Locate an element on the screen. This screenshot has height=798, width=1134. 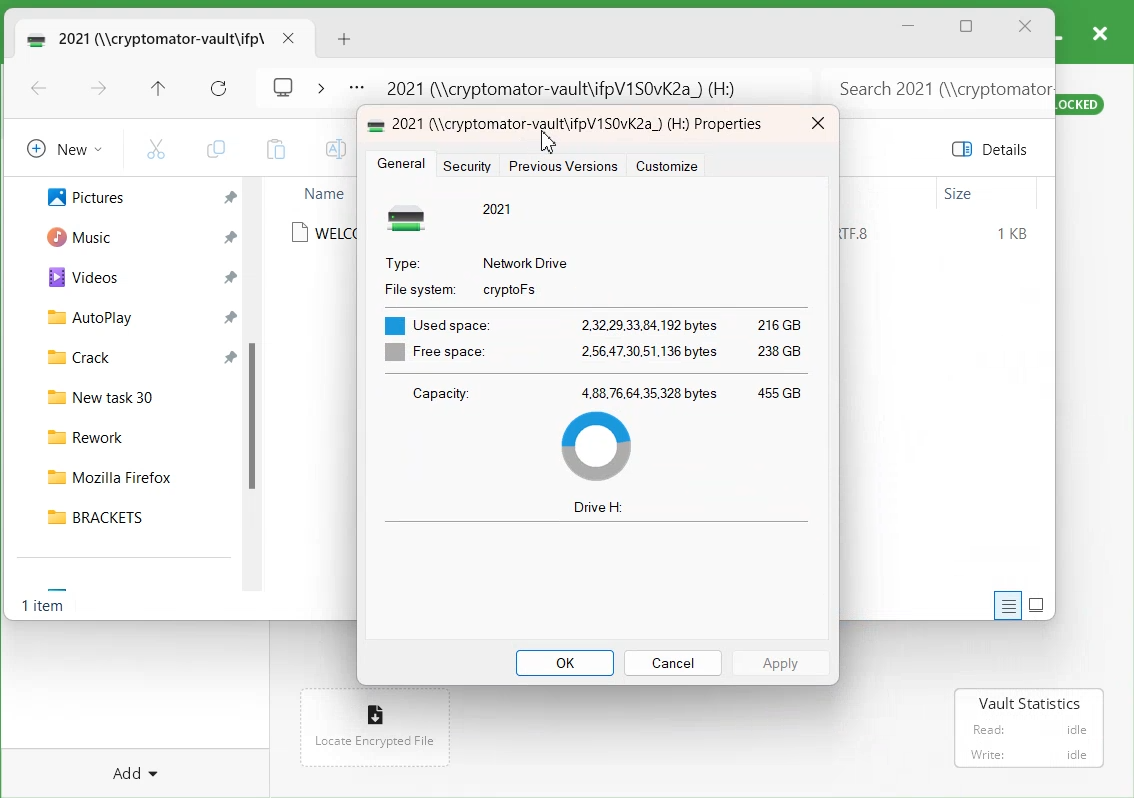
Go Back is located at coordinates (39, 90).